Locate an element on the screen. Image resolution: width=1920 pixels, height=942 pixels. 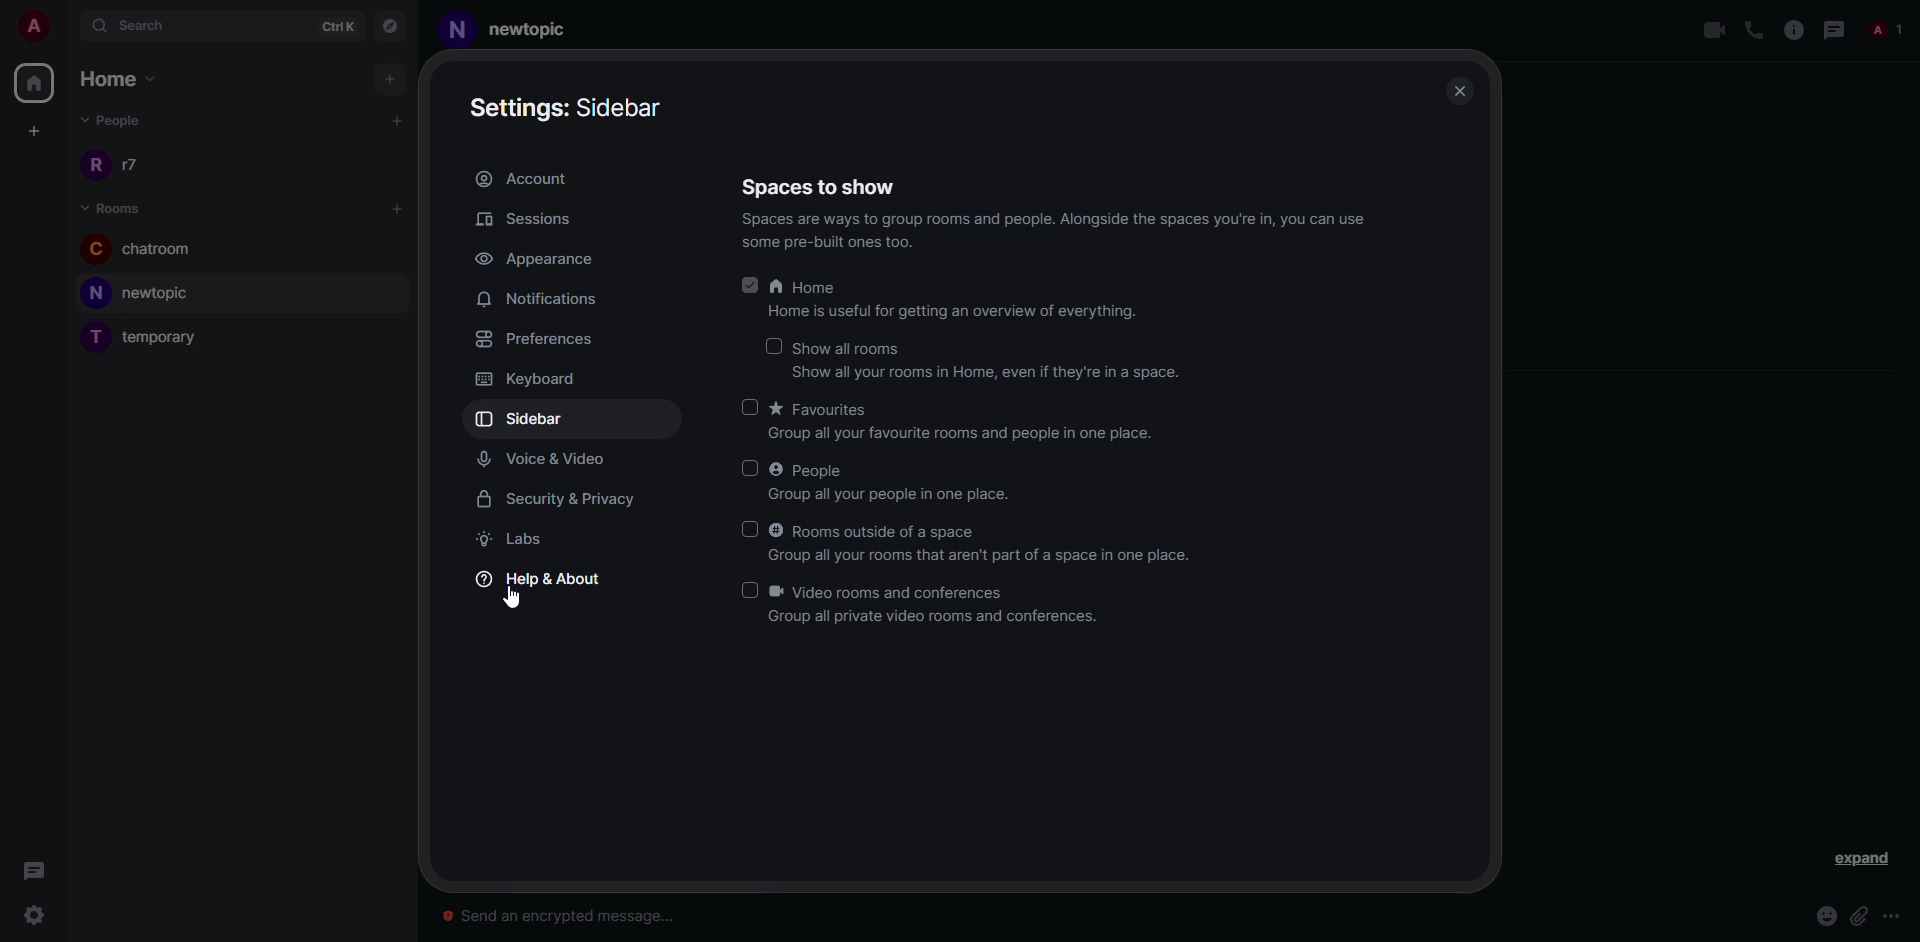
send encrypted message is located at coordinates (565, 914).